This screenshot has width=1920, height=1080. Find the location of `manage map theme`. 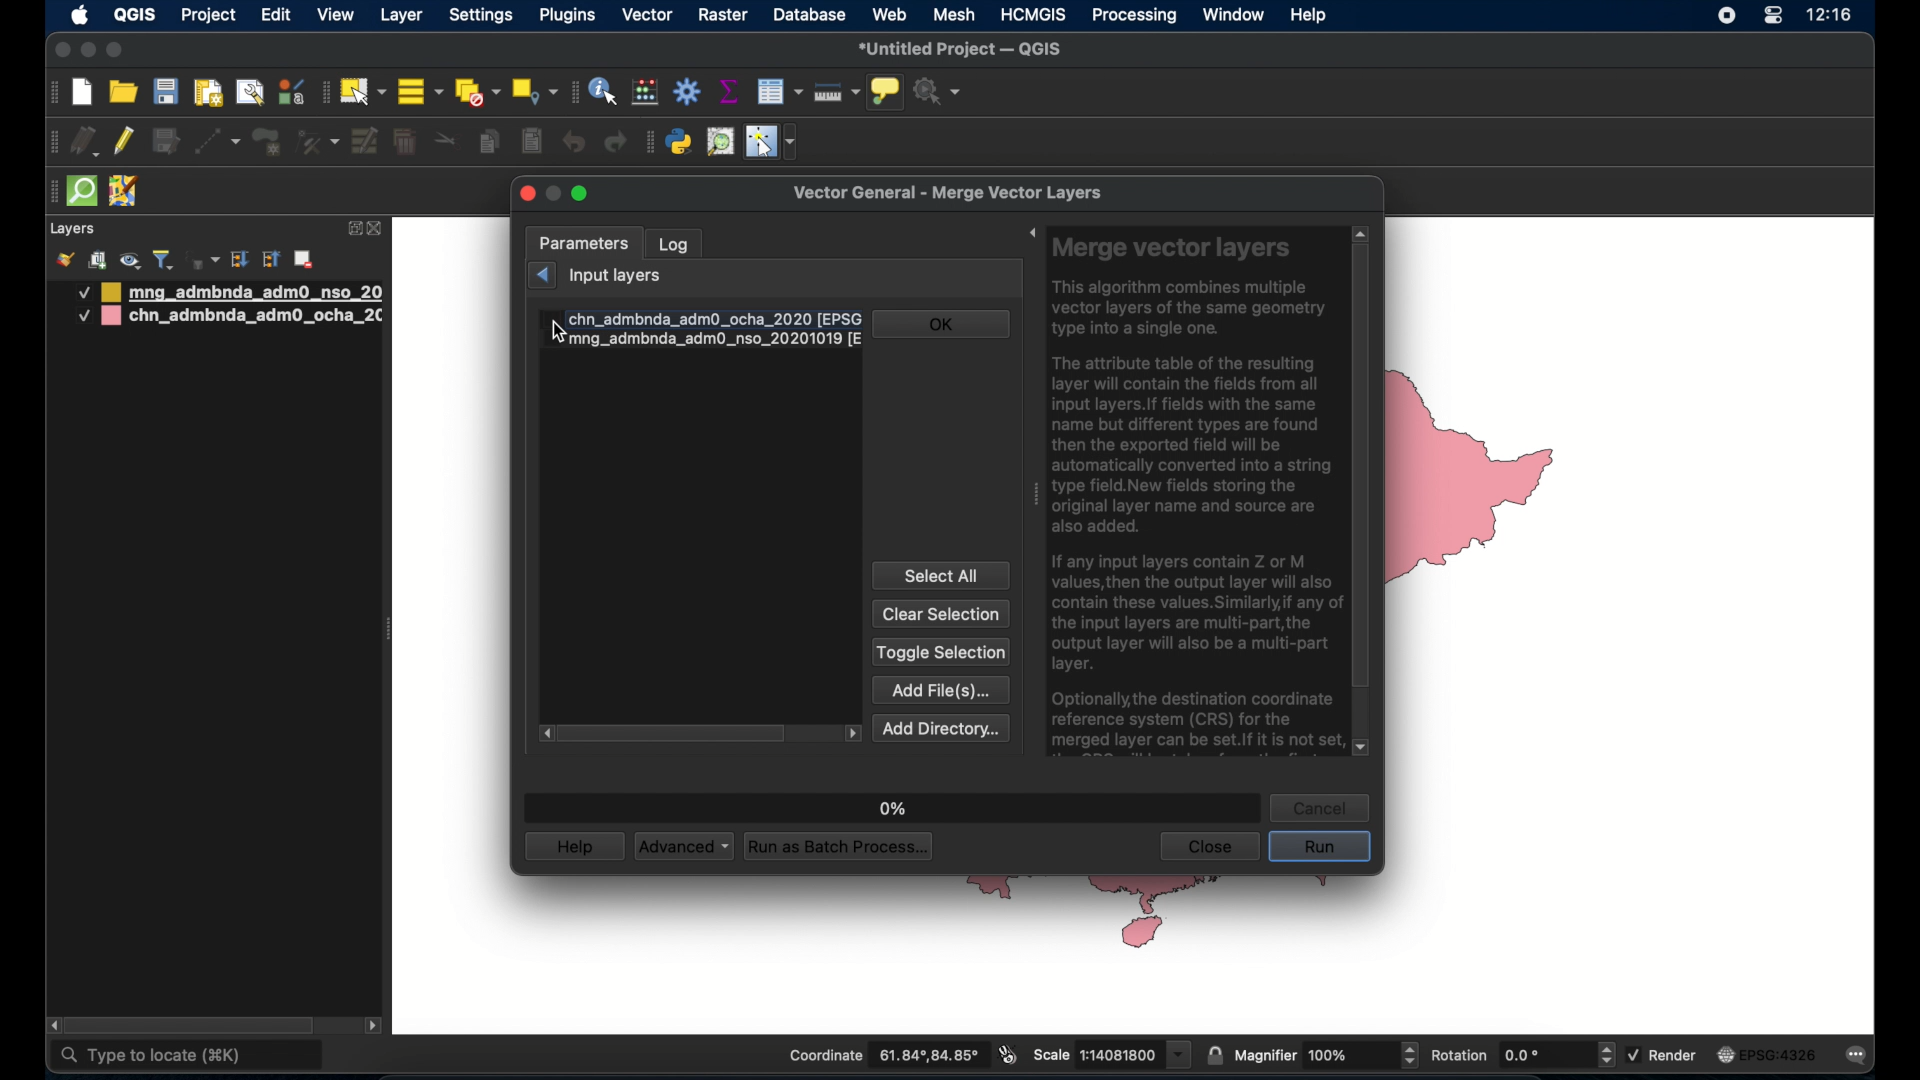

manage map theme is located at coordinates (129, 261).